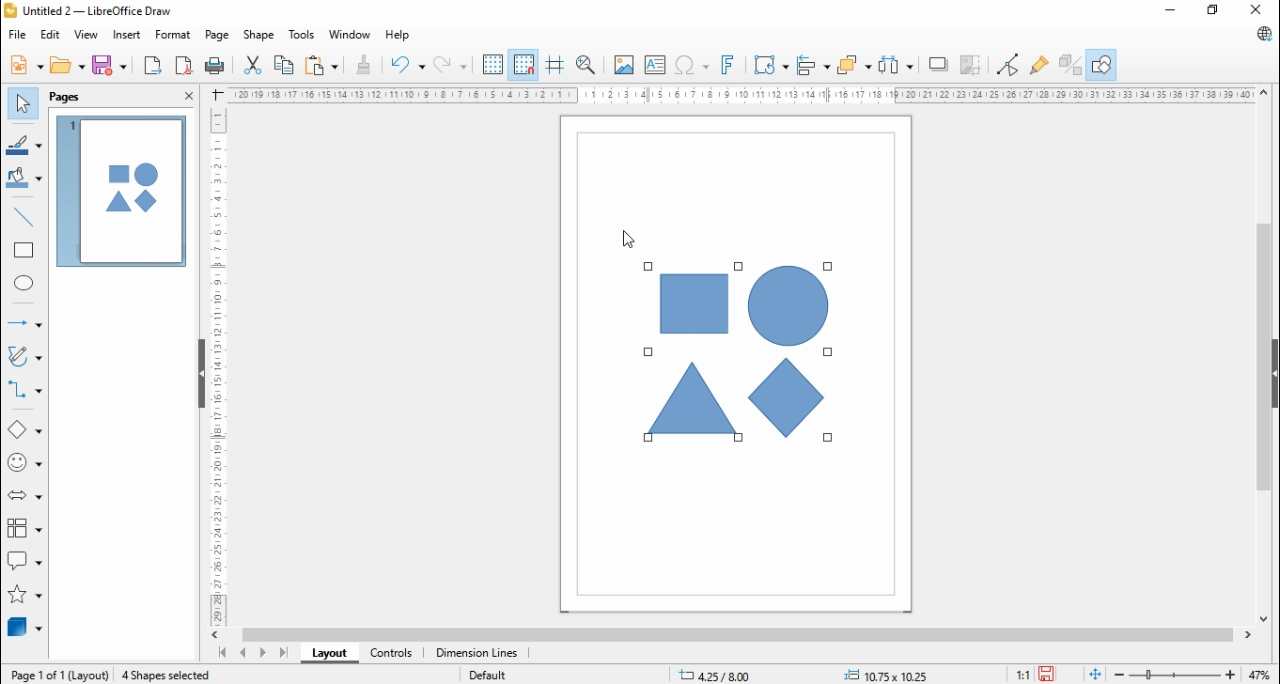  I want to click on default, so click(488, 676).